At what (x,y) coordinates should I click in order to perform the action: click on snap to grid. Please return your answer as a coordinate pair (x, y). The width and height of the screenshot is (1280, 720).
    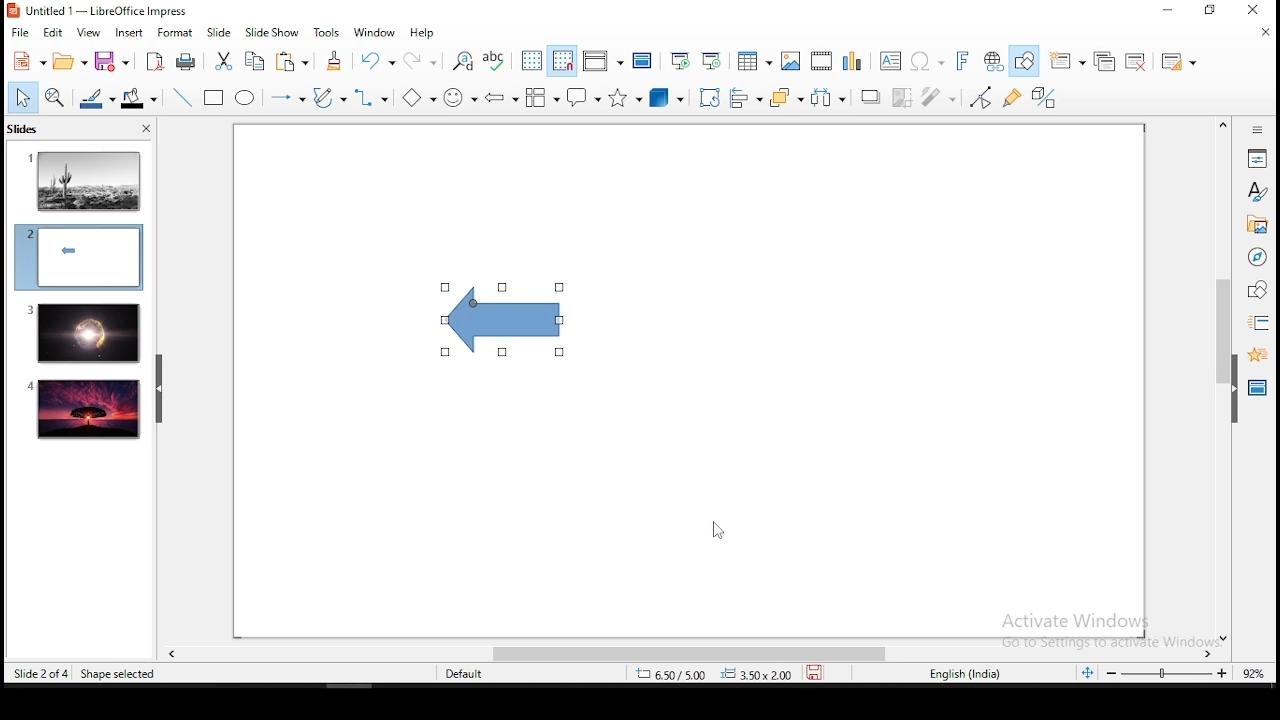
    Looking at the image, I should click on (563, 61).